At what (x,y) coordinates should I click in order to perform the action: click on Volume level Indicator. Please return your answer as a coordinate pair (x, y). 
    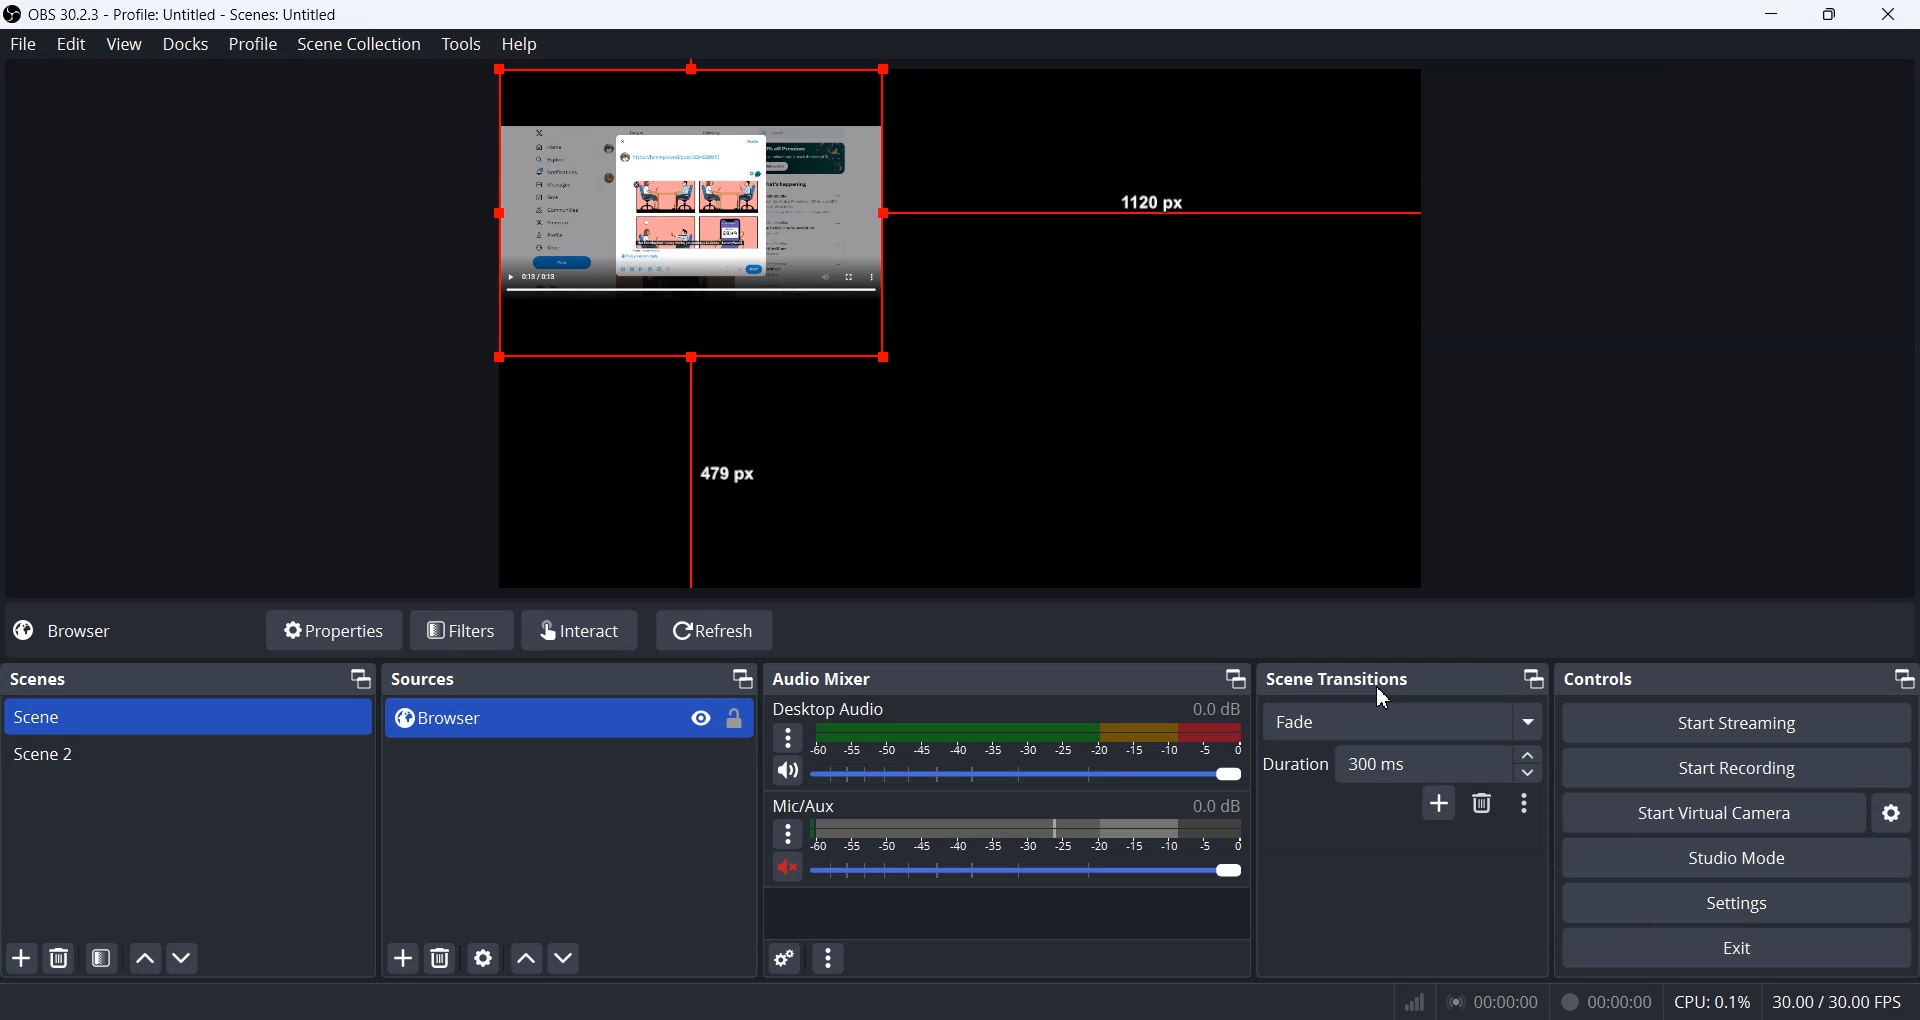
    Looking at the image, I should click on (1030, 741).